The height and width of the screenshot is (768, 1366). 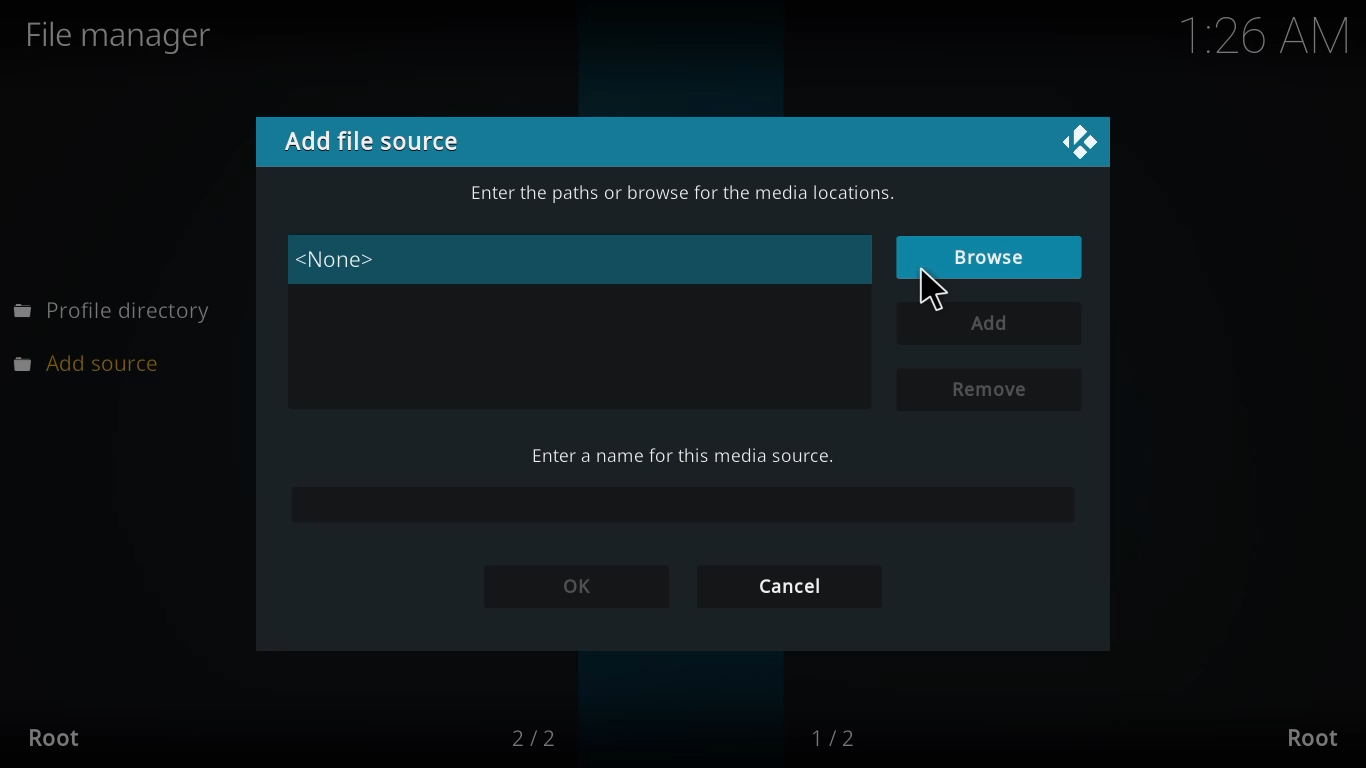 I want to click on info, so click(x=676, y=194).